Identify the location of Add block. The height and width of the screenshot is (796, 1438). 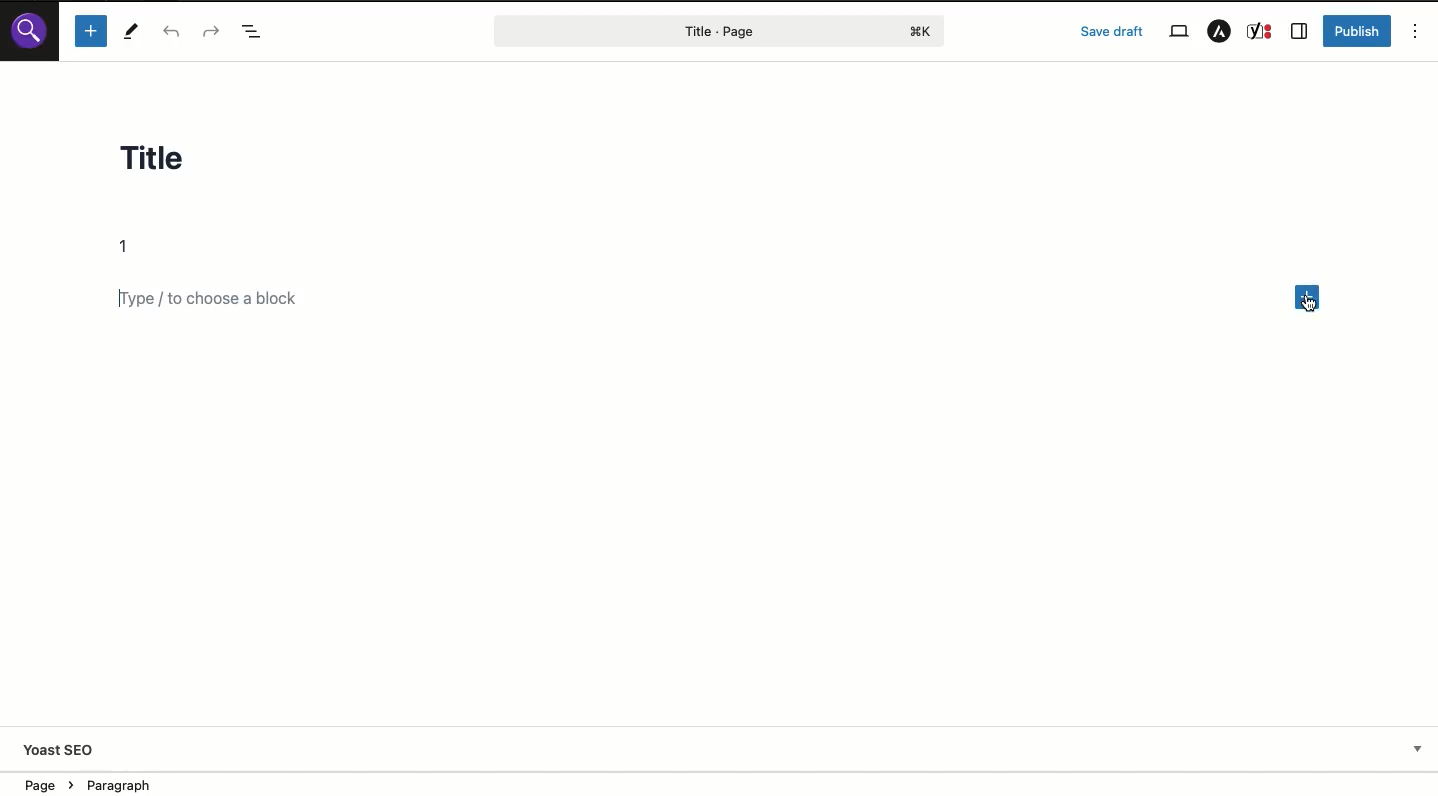
(90, 31).